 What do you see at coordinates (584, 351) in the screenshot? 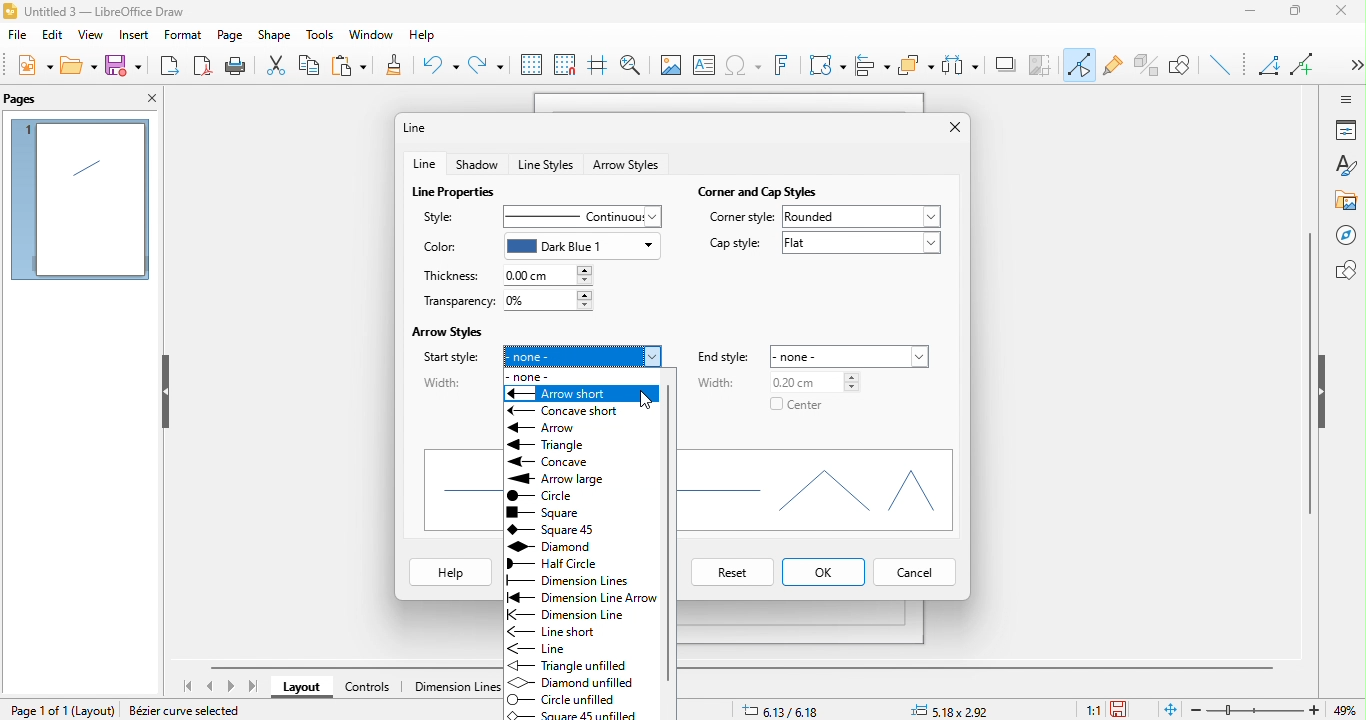
I see `none` at bounding box center [584, 351].